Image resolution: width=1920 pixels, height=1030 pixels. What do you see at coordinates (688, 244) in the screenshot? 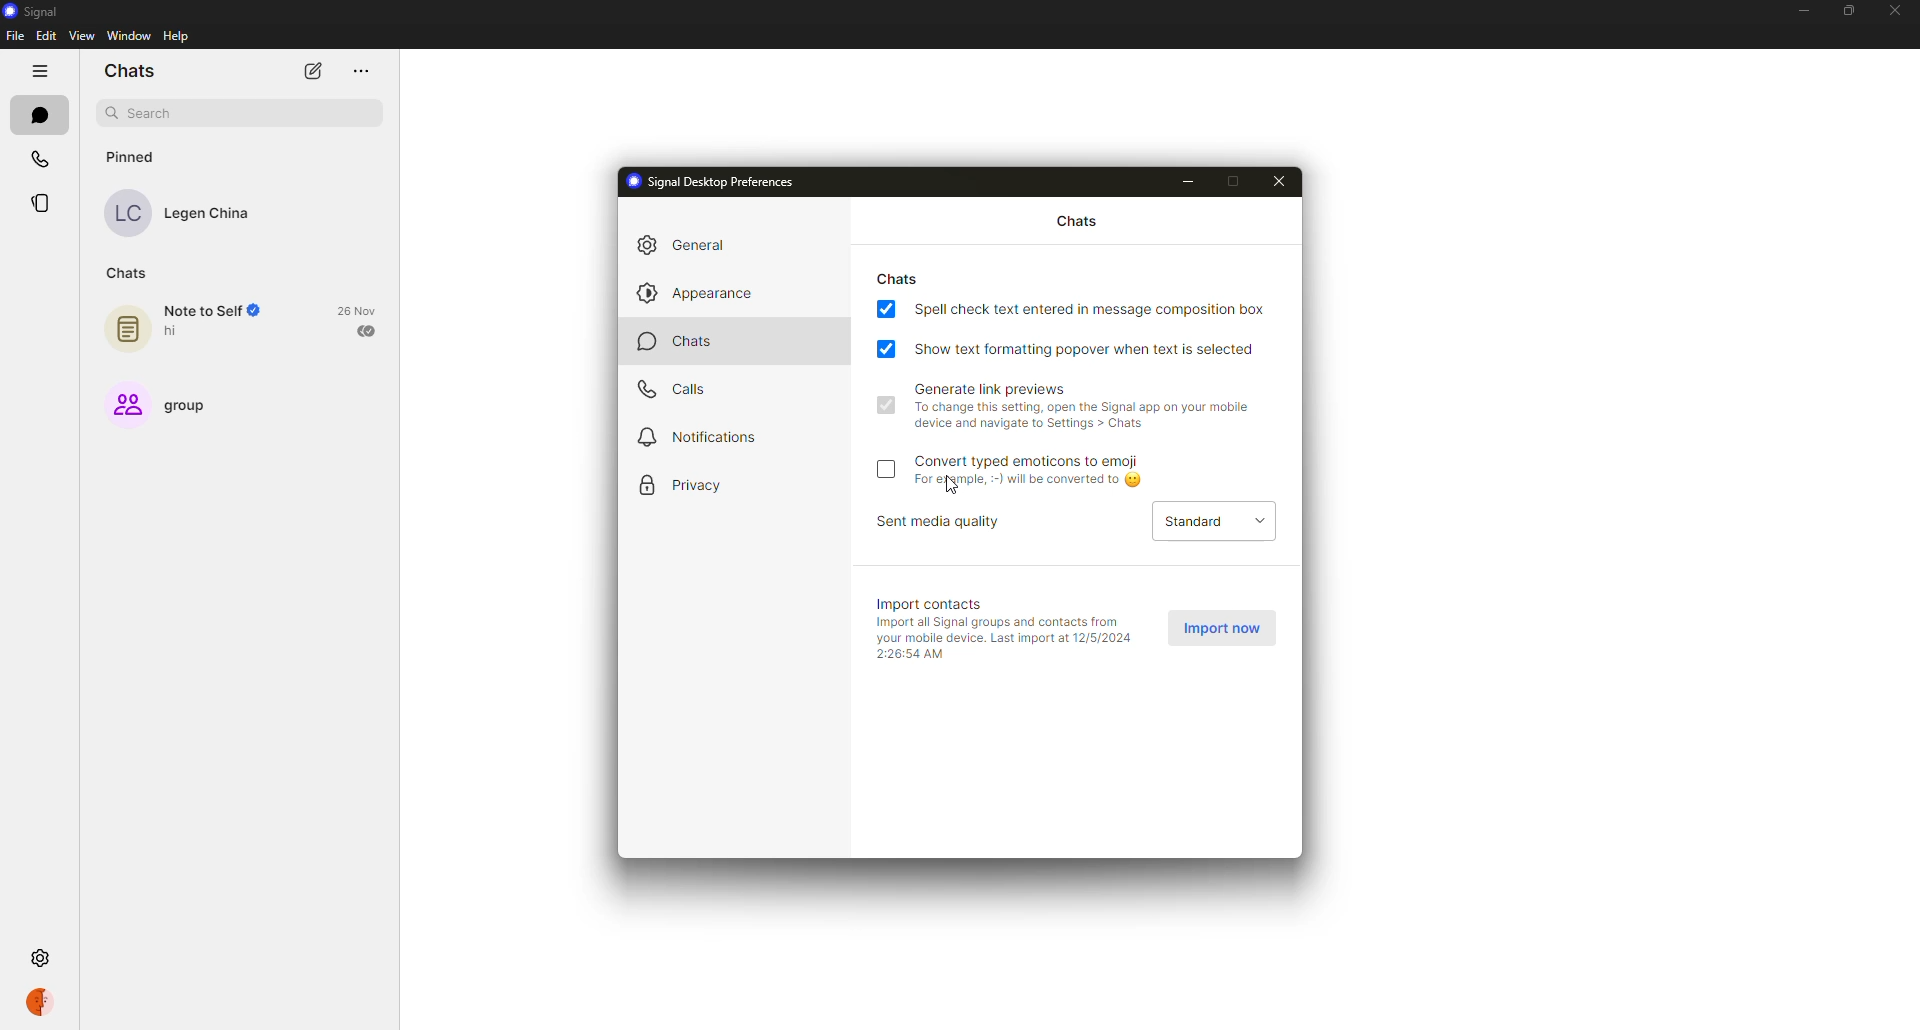
I see `general` at bounding box center [688, 244].